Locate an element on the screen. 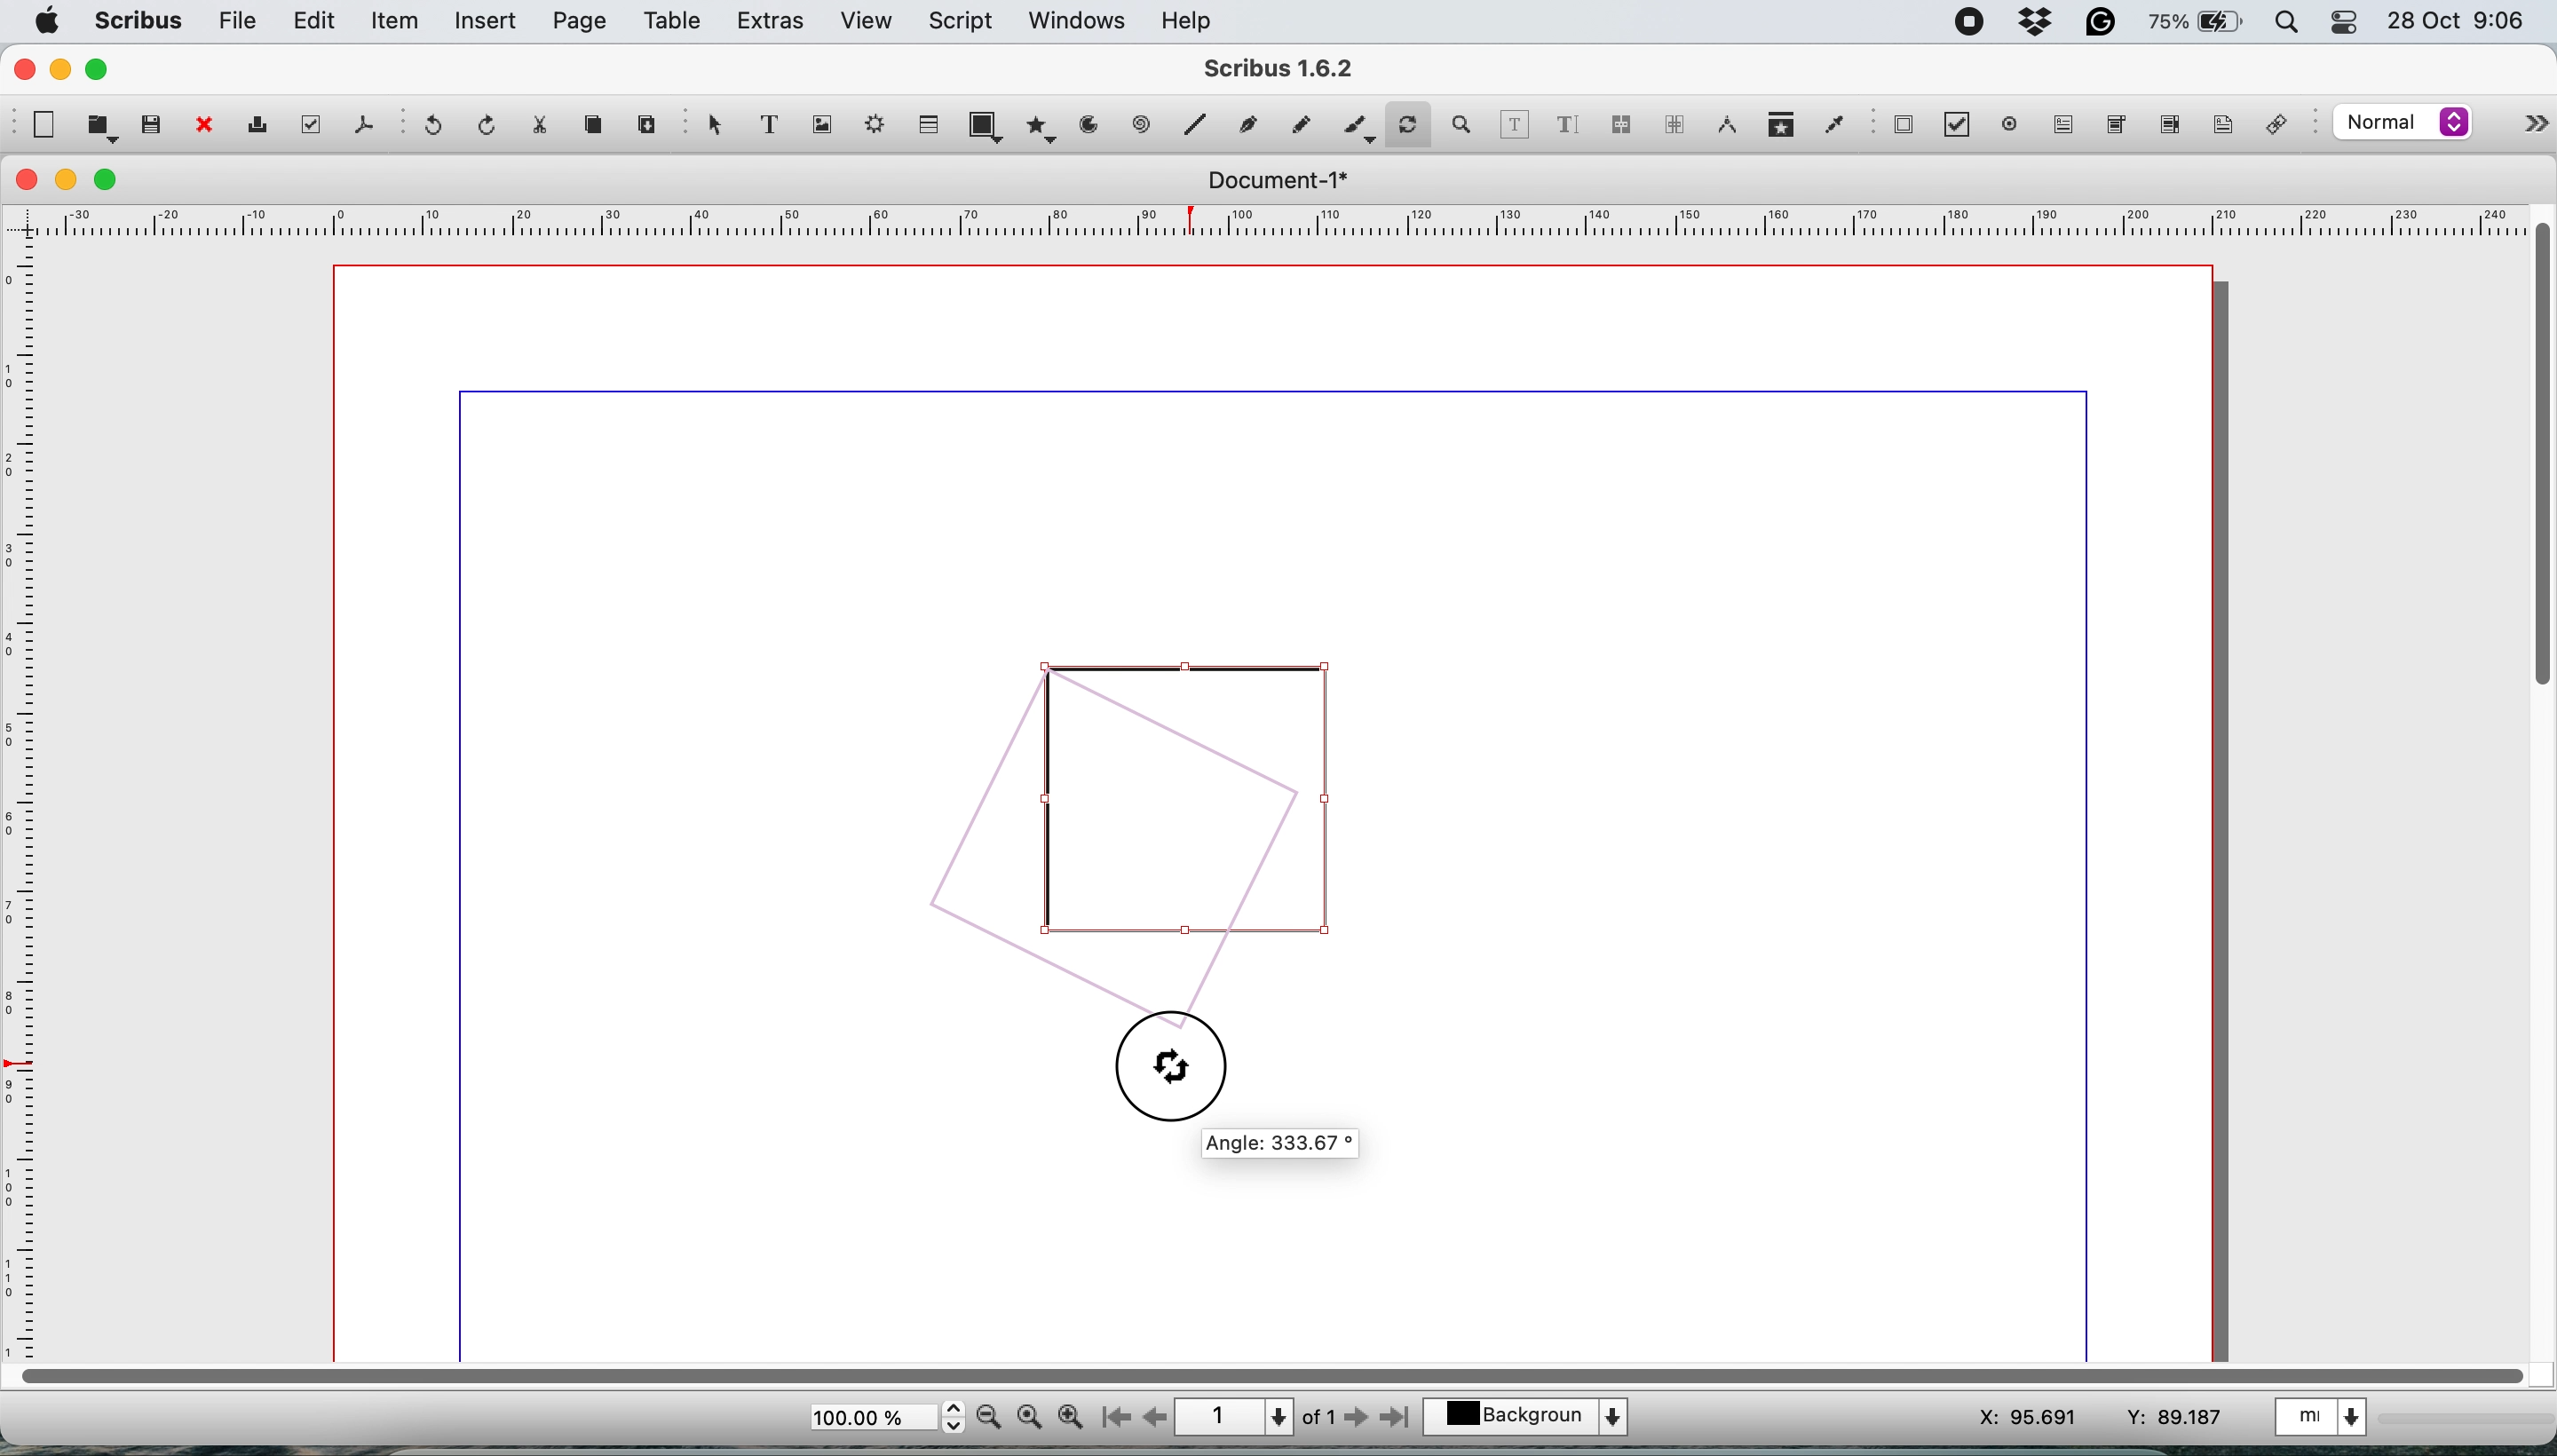 The height and width of the screenshot is (1456, 2557). cursor is located at coordinates (1160, 1065).